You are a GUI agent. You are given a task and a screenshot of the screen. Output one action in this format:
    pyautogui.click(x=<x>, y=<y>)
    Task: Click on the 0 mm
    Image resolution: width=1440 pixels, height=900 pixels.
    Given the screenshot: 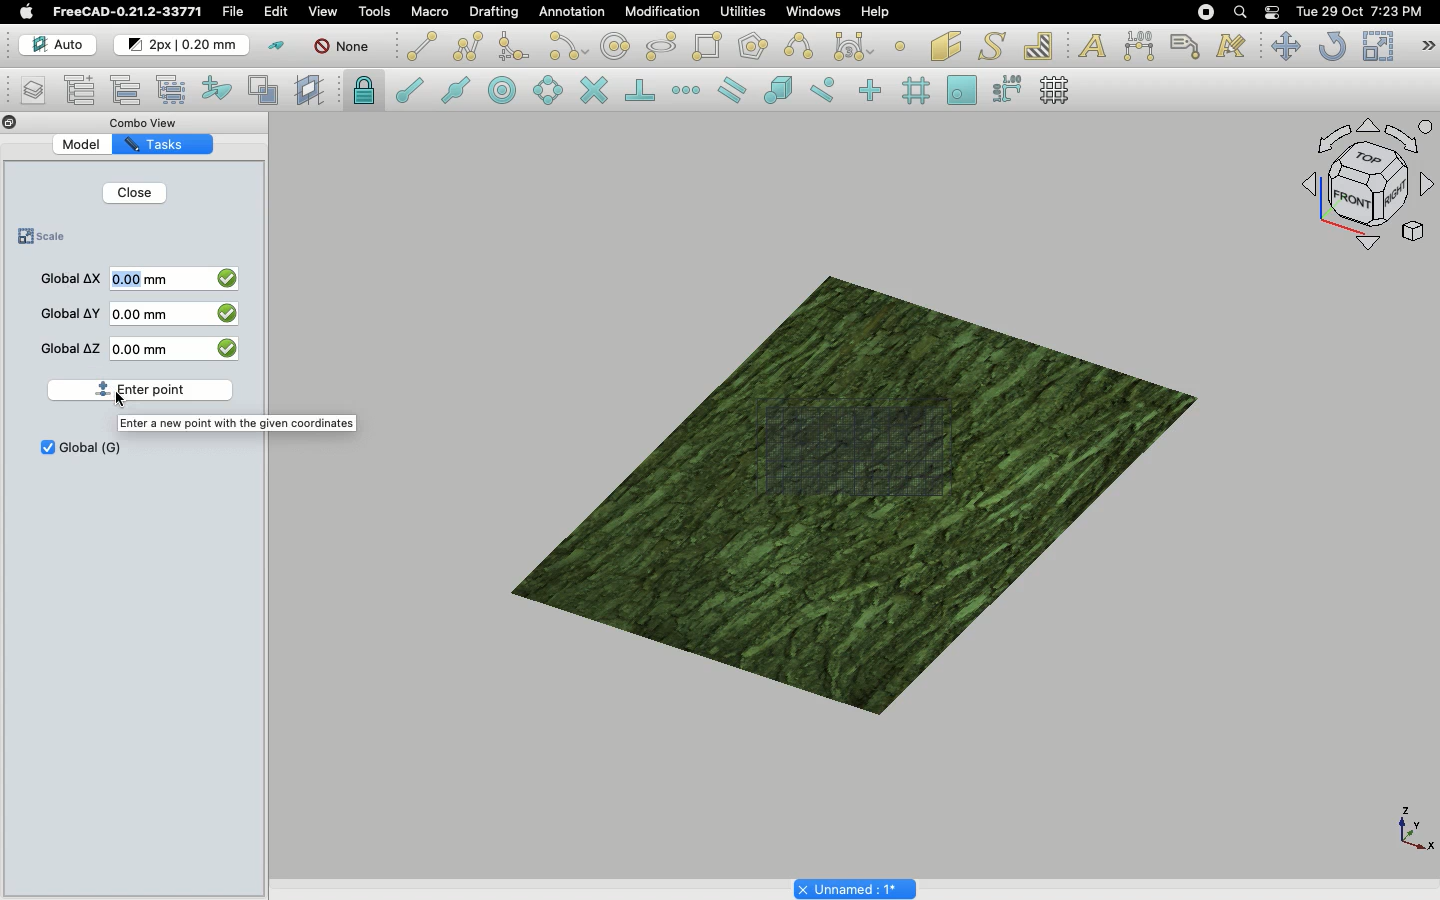 What is the action you would take?
    pyautogui.click(x=172, y=315)
    